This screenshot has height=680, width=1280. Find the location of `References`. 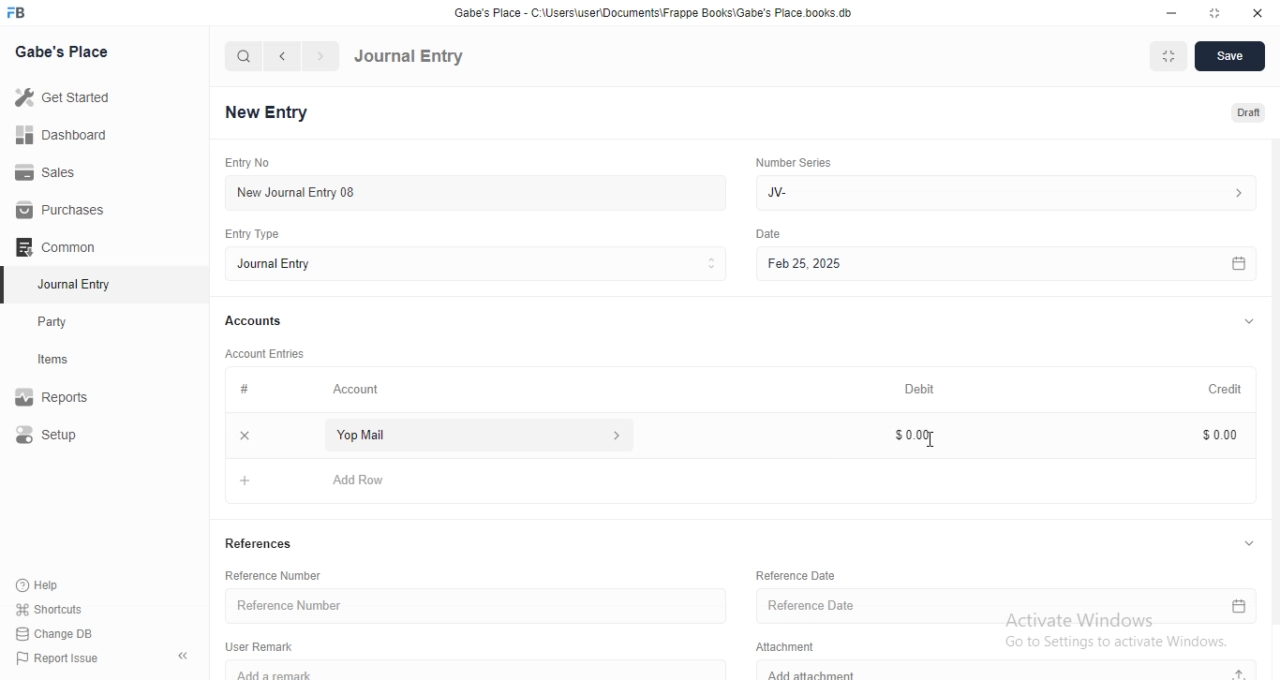

References is located at coordinates (261, 545).